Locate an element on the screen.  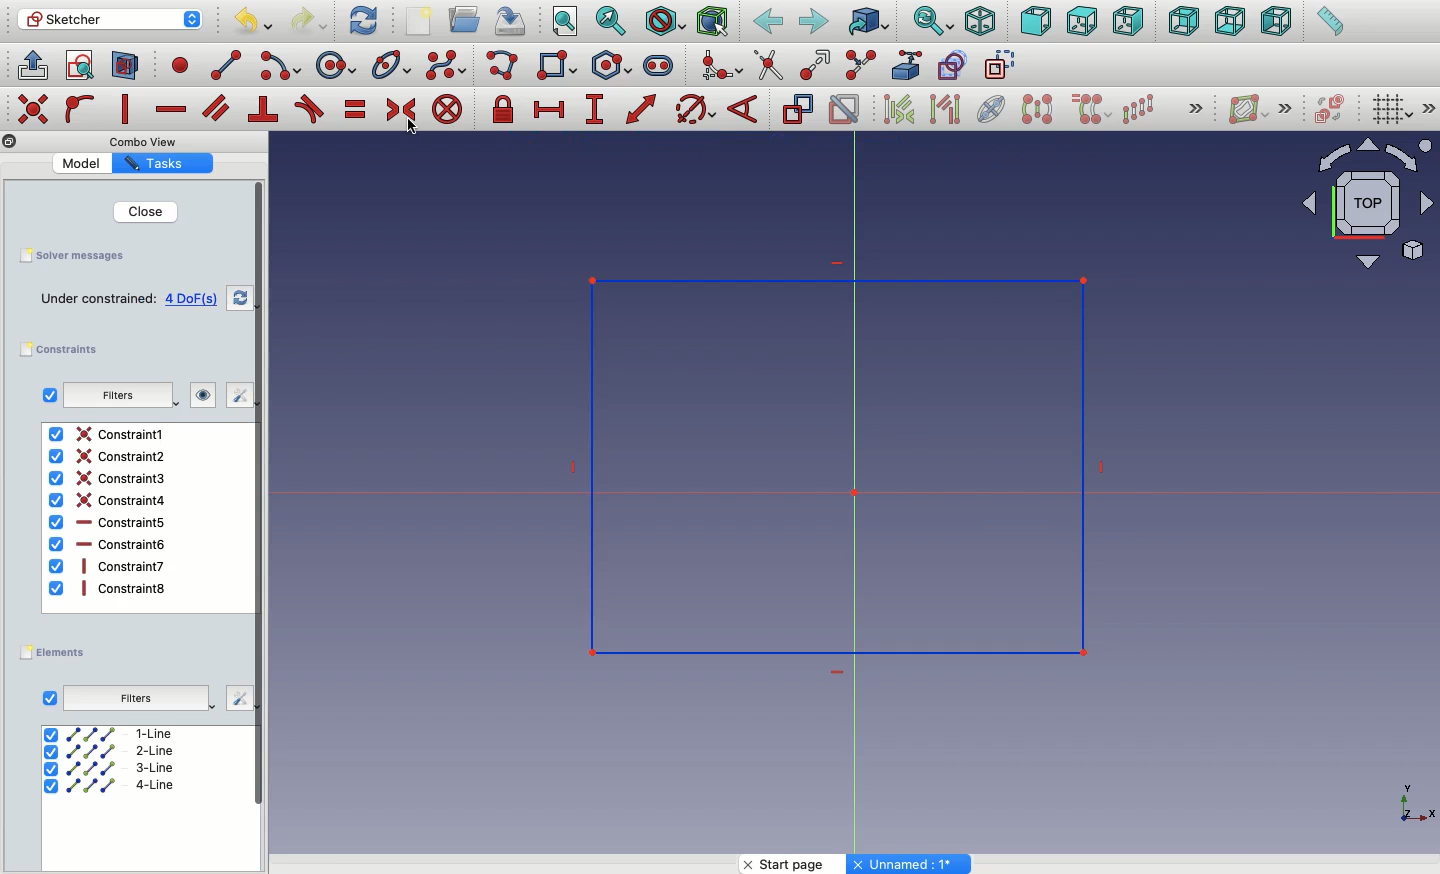
Back is located at coordinates (1185, 21).